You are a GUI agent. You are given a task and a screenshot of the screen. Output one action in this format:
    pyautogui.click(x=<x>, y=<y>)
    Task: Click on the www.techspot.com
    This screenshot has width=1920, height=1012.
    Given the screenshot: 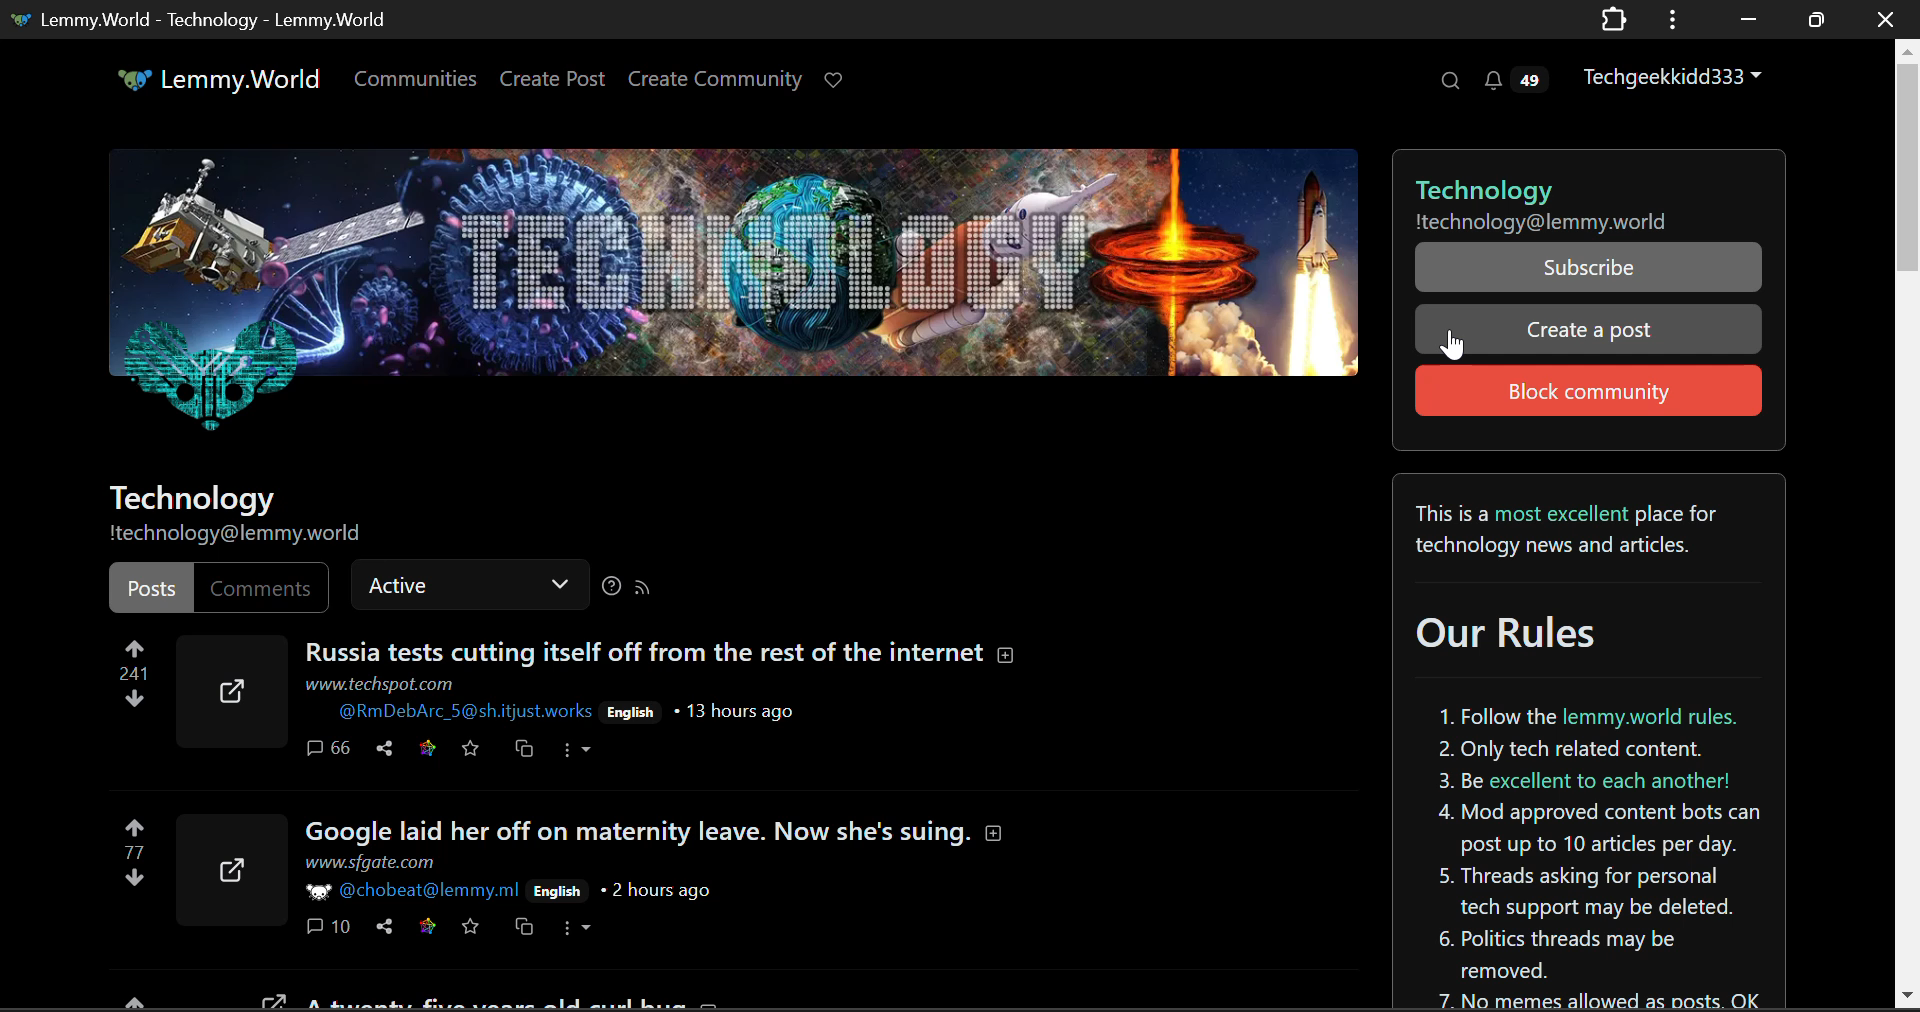 What is the action you would take?
    pyautogui.click(x=380, y=683)
    